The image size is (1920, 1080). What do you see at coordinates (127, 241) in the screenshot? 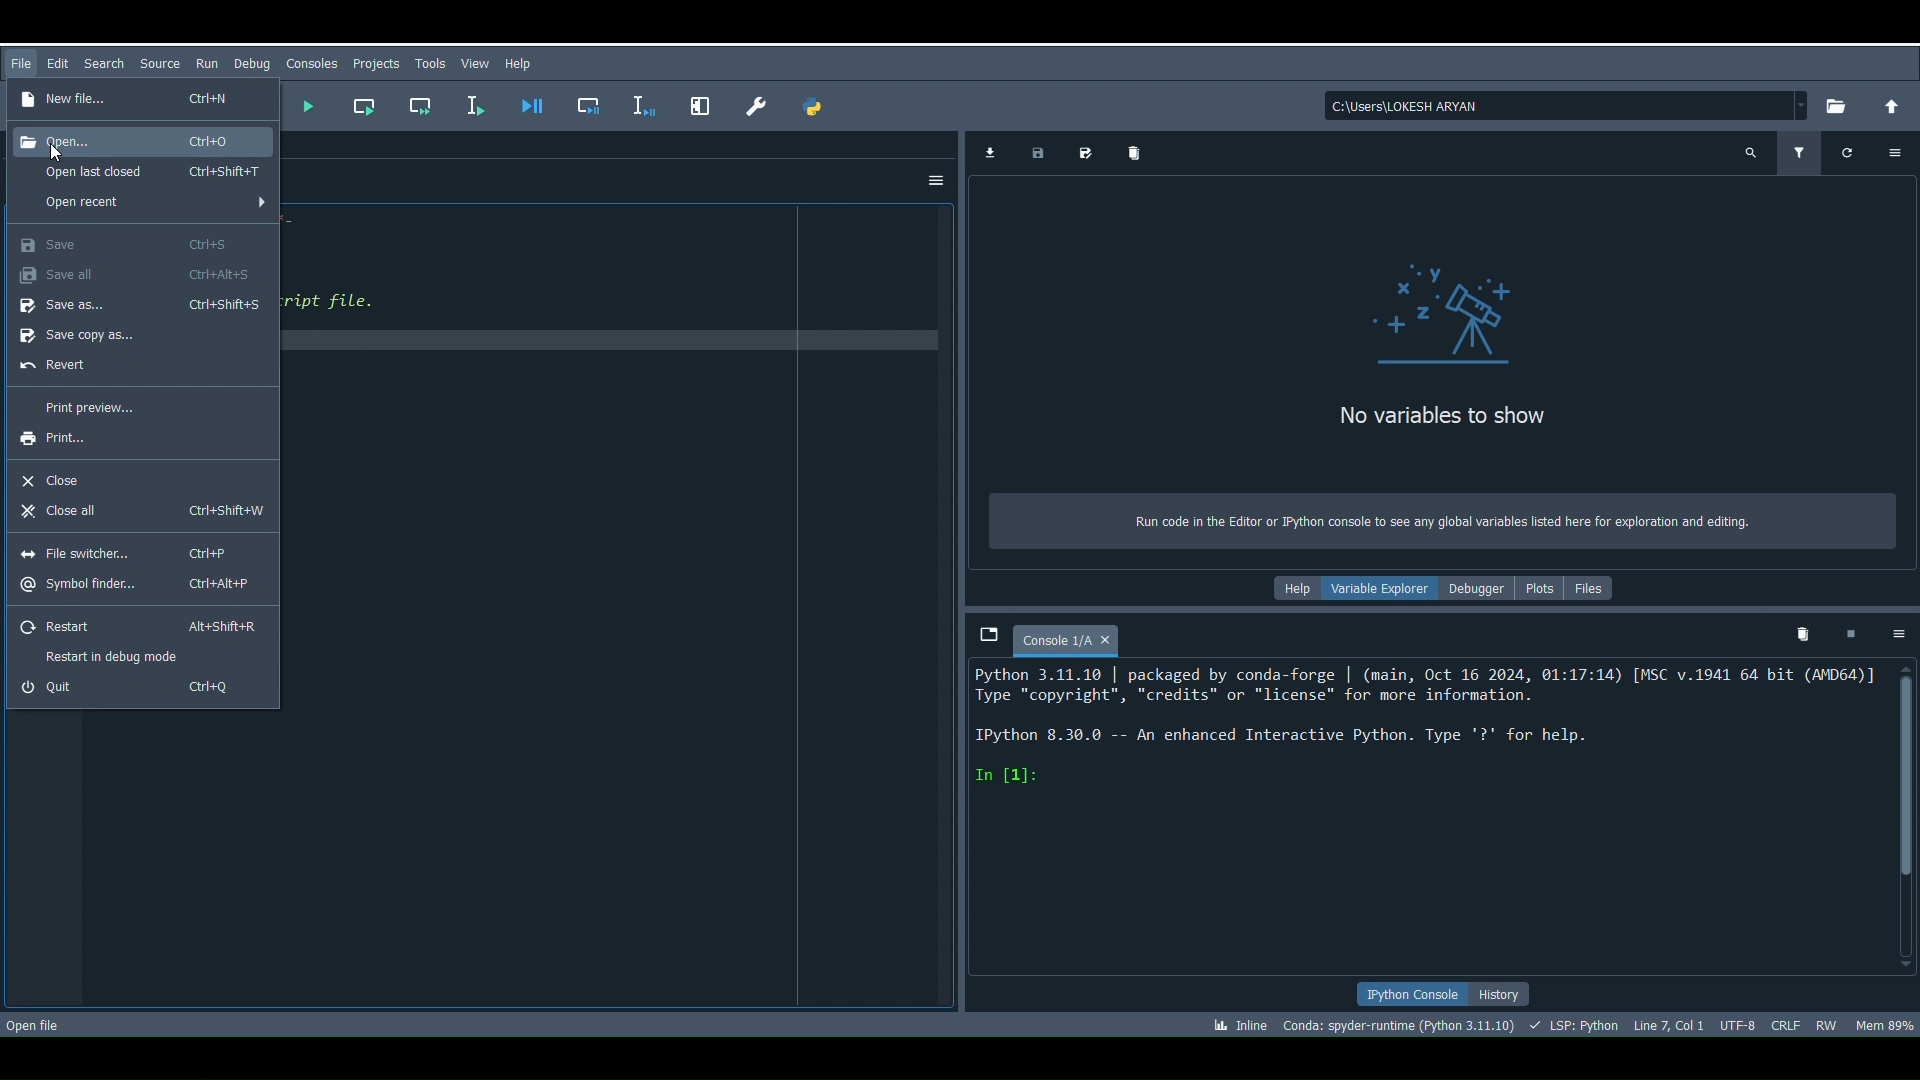
I see `Save` at bounding box center [127, 241].